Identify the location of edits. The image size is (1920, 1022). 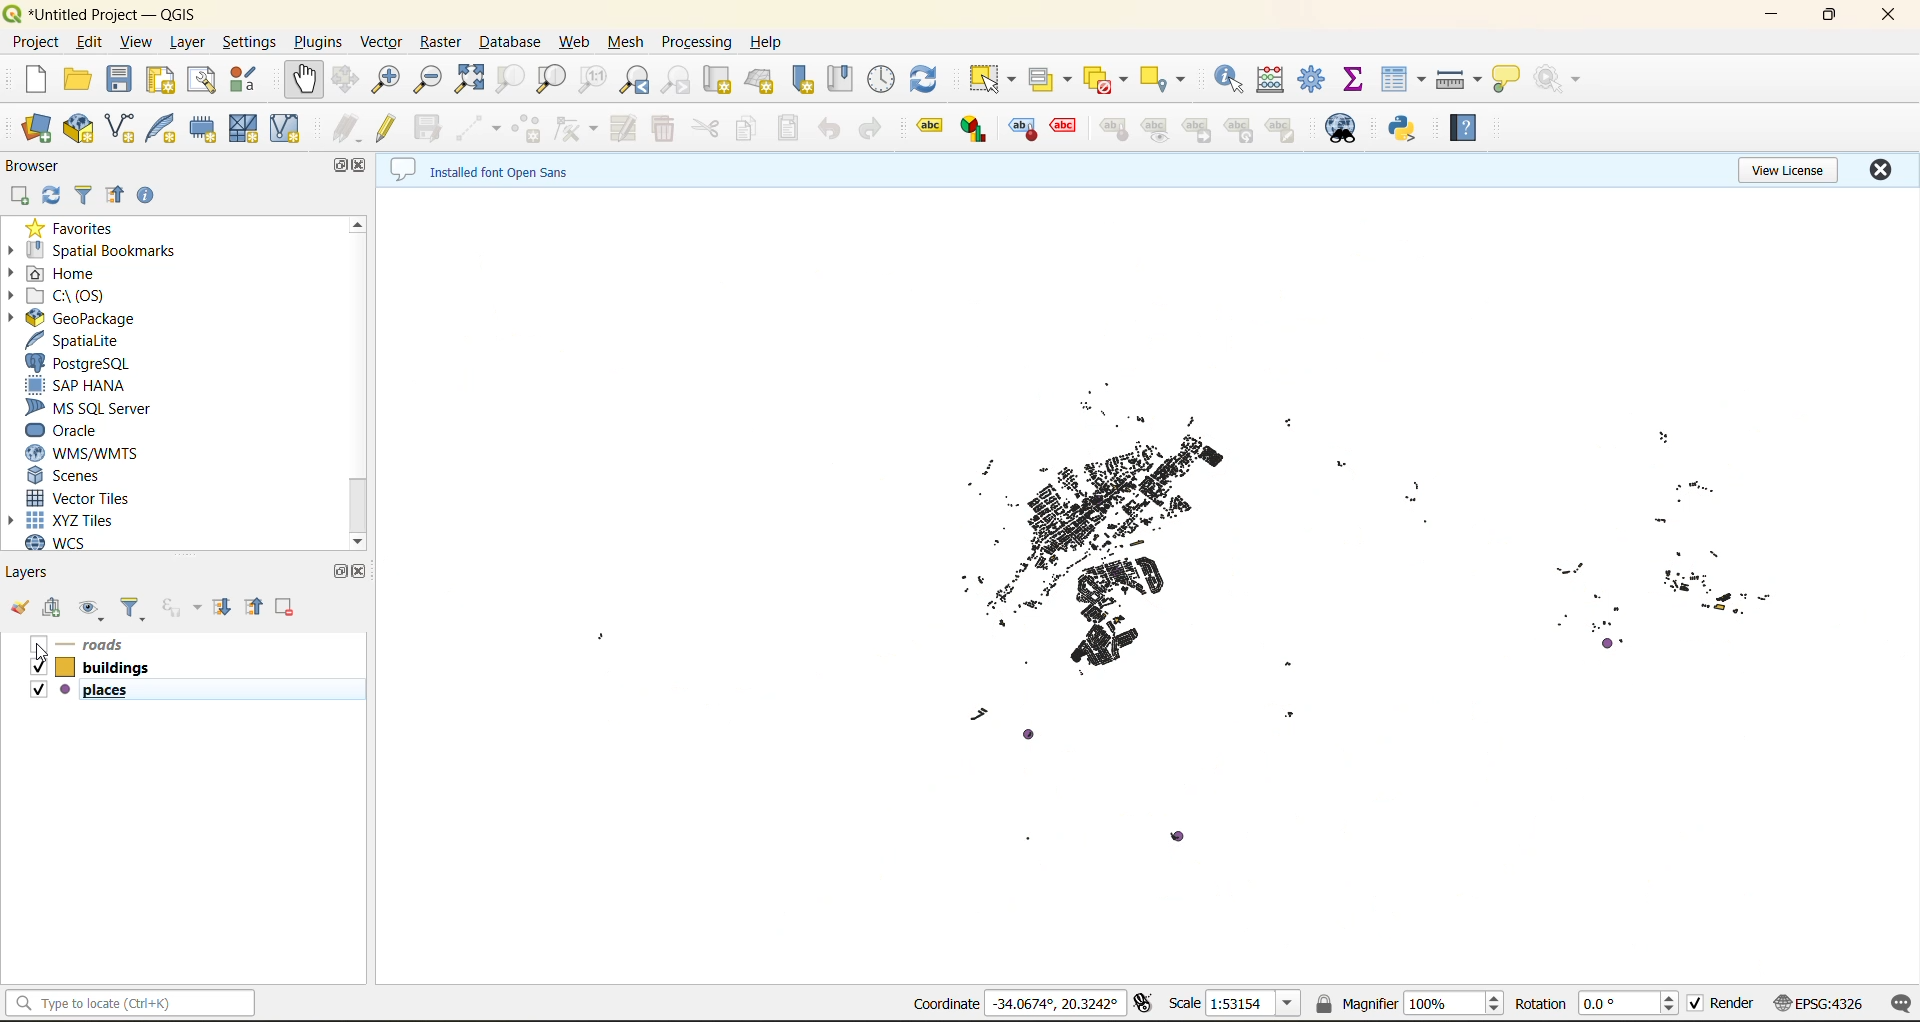
(345, 125).